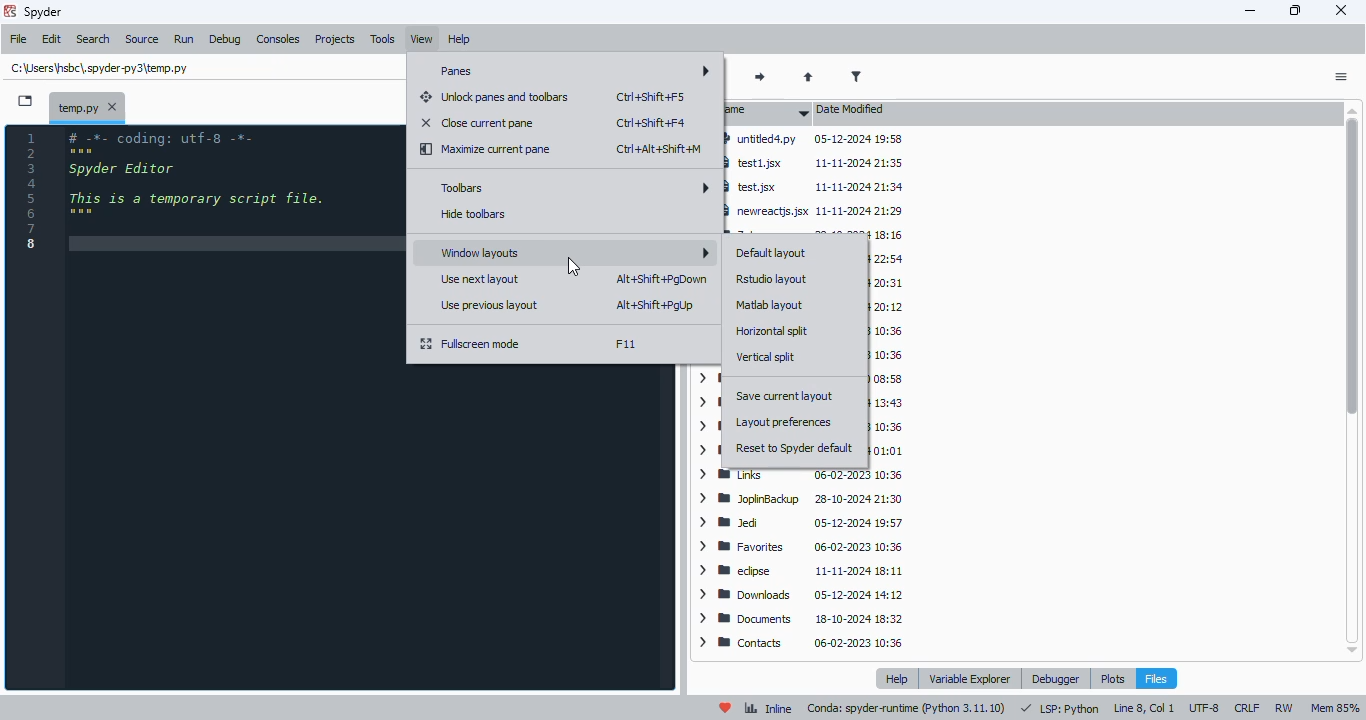 The image size is (1366, 720). What do you see at coordinates (884, 426) in the screenshot?
I see `Music` at bounding box center [884, 426].